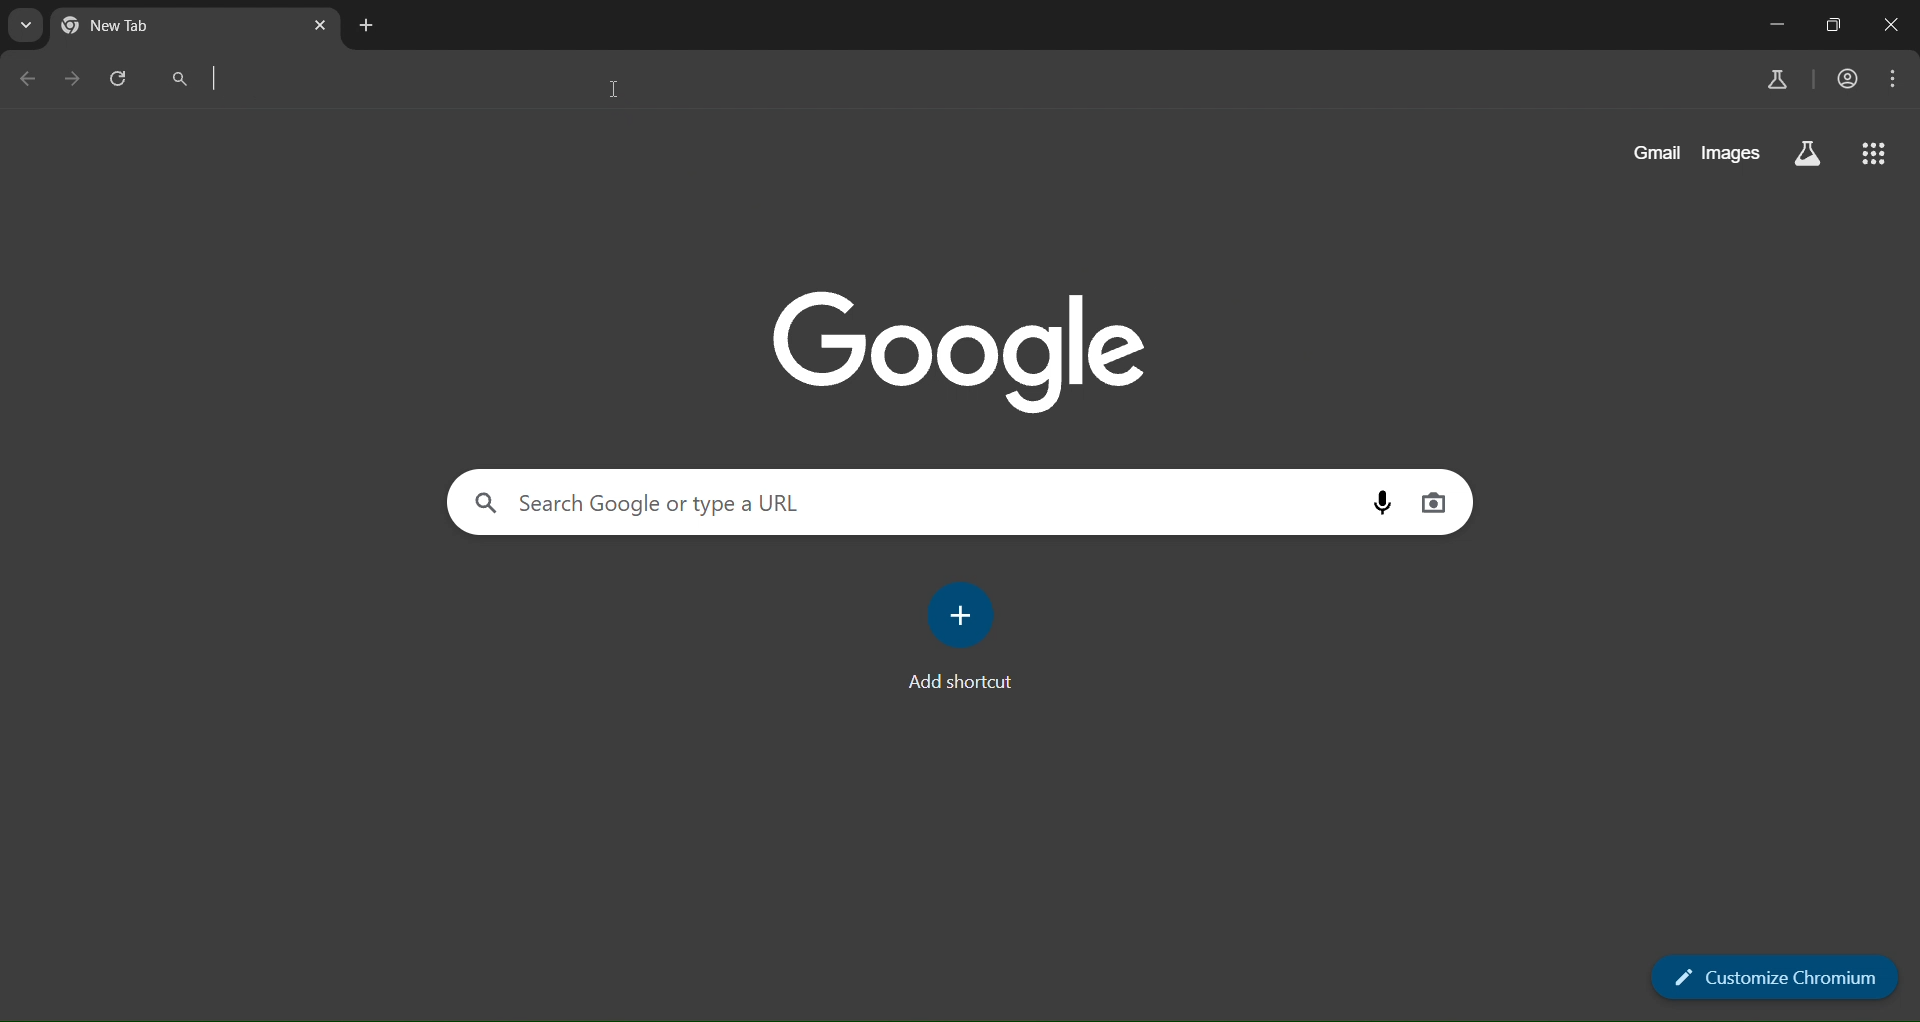 The width and height of the screenshot is (1920, 1022). What do you see at coordinates (1657, 150) in the screenshot?
I see `gmail` at bounding box center [1657, 150].